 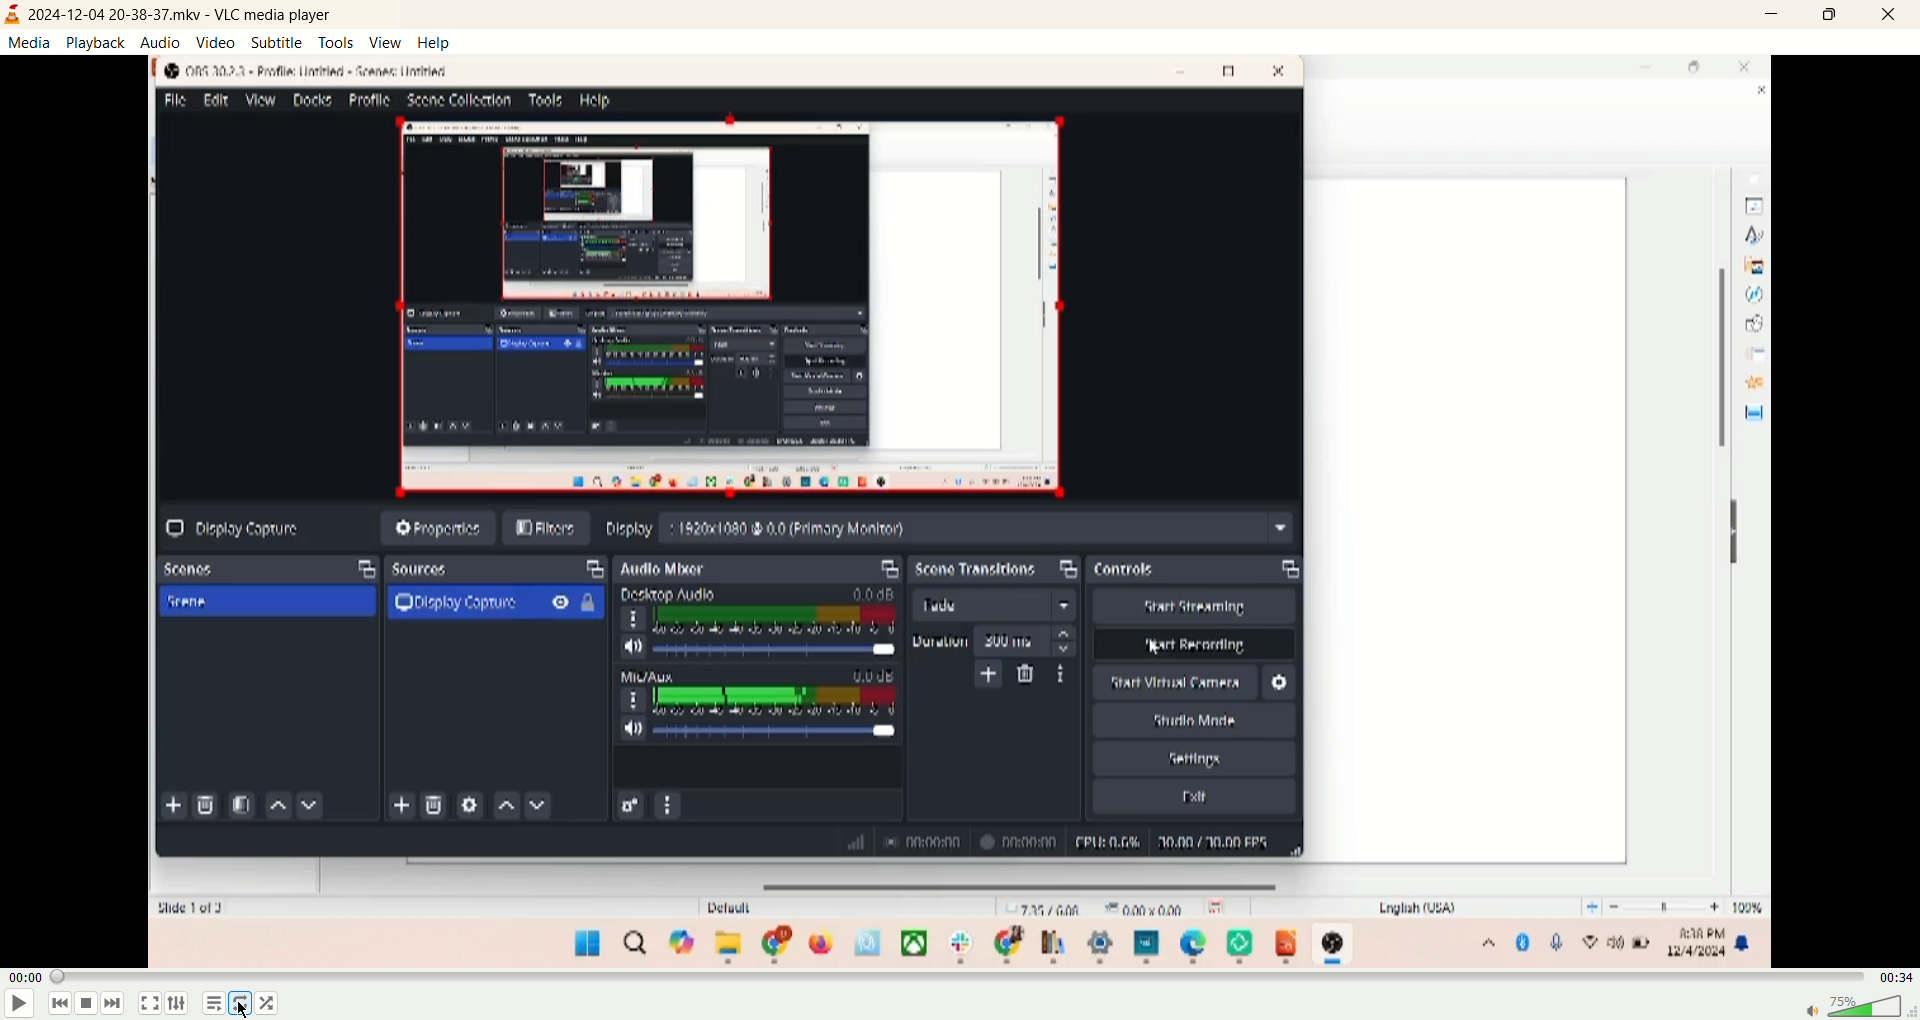 What do you see at coordinates (277, 43) in the screenshot?
I see `subtitle` at bounding box center [277, 43].